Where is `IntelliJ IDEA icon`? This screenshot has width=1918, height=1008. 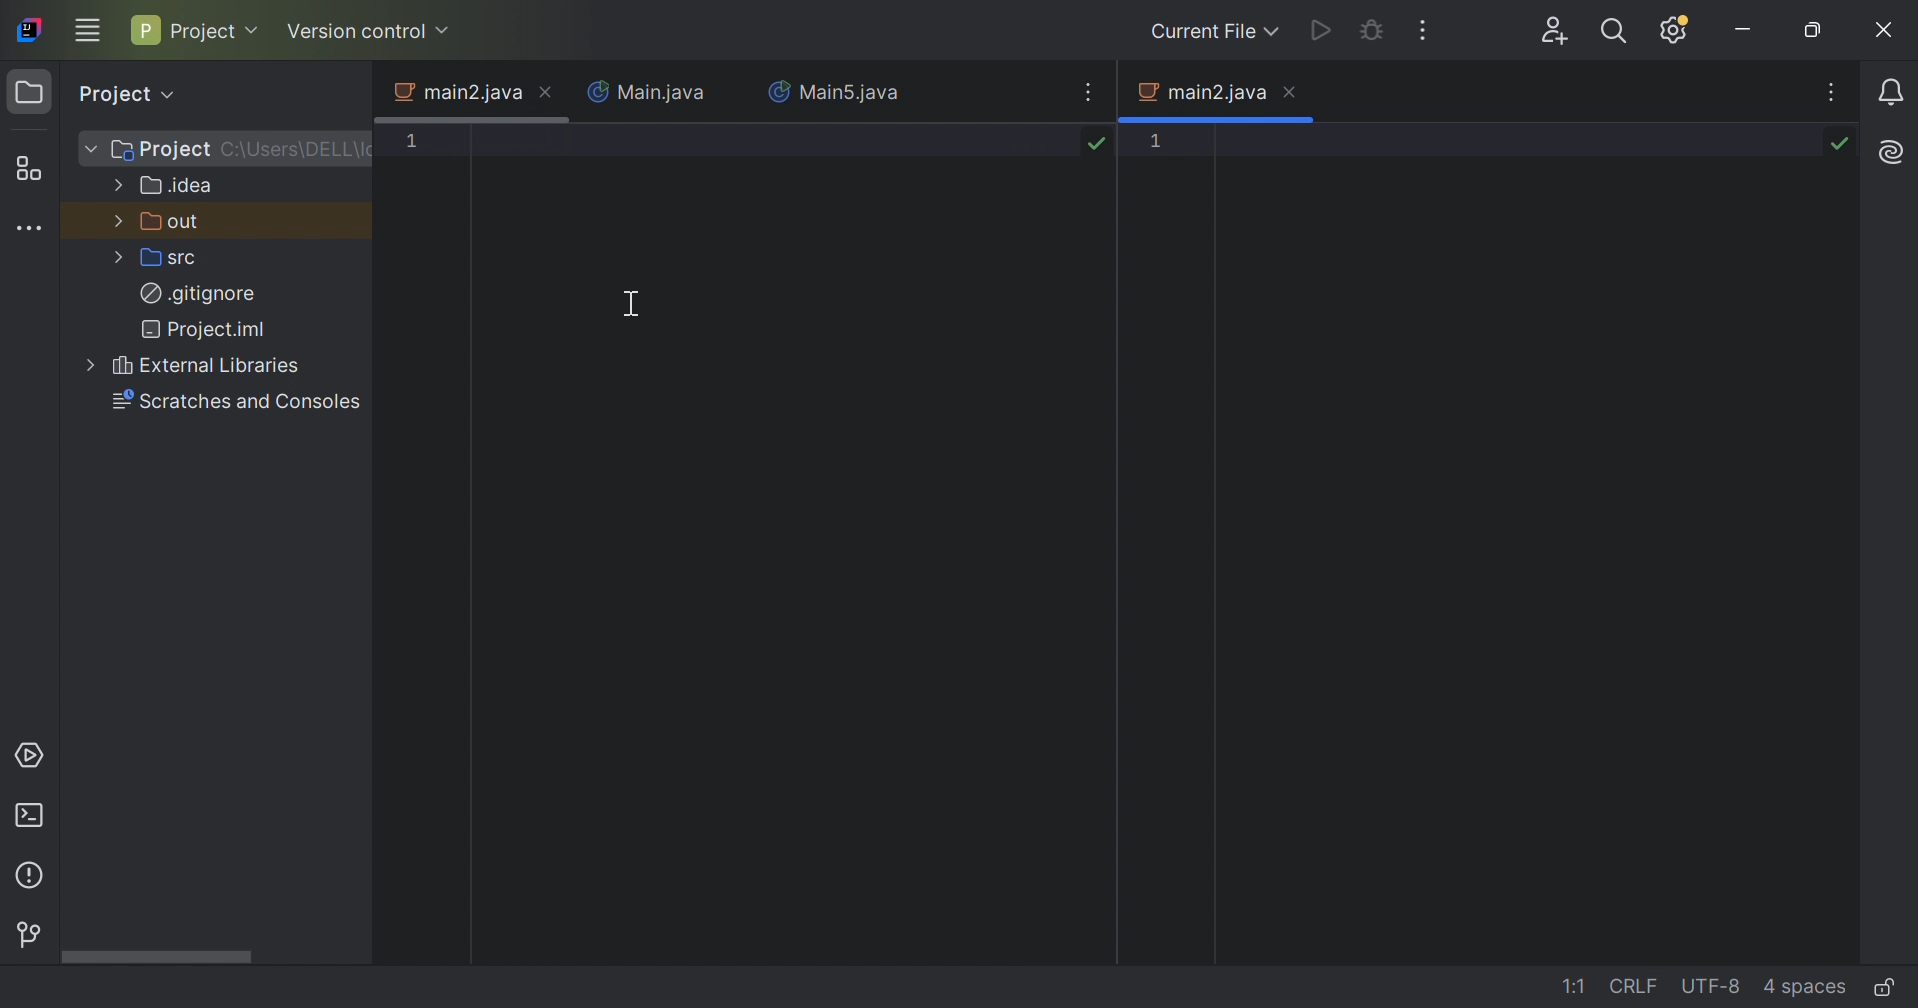
IntelliJ IDEA icon is located at coordinates (29, 28).